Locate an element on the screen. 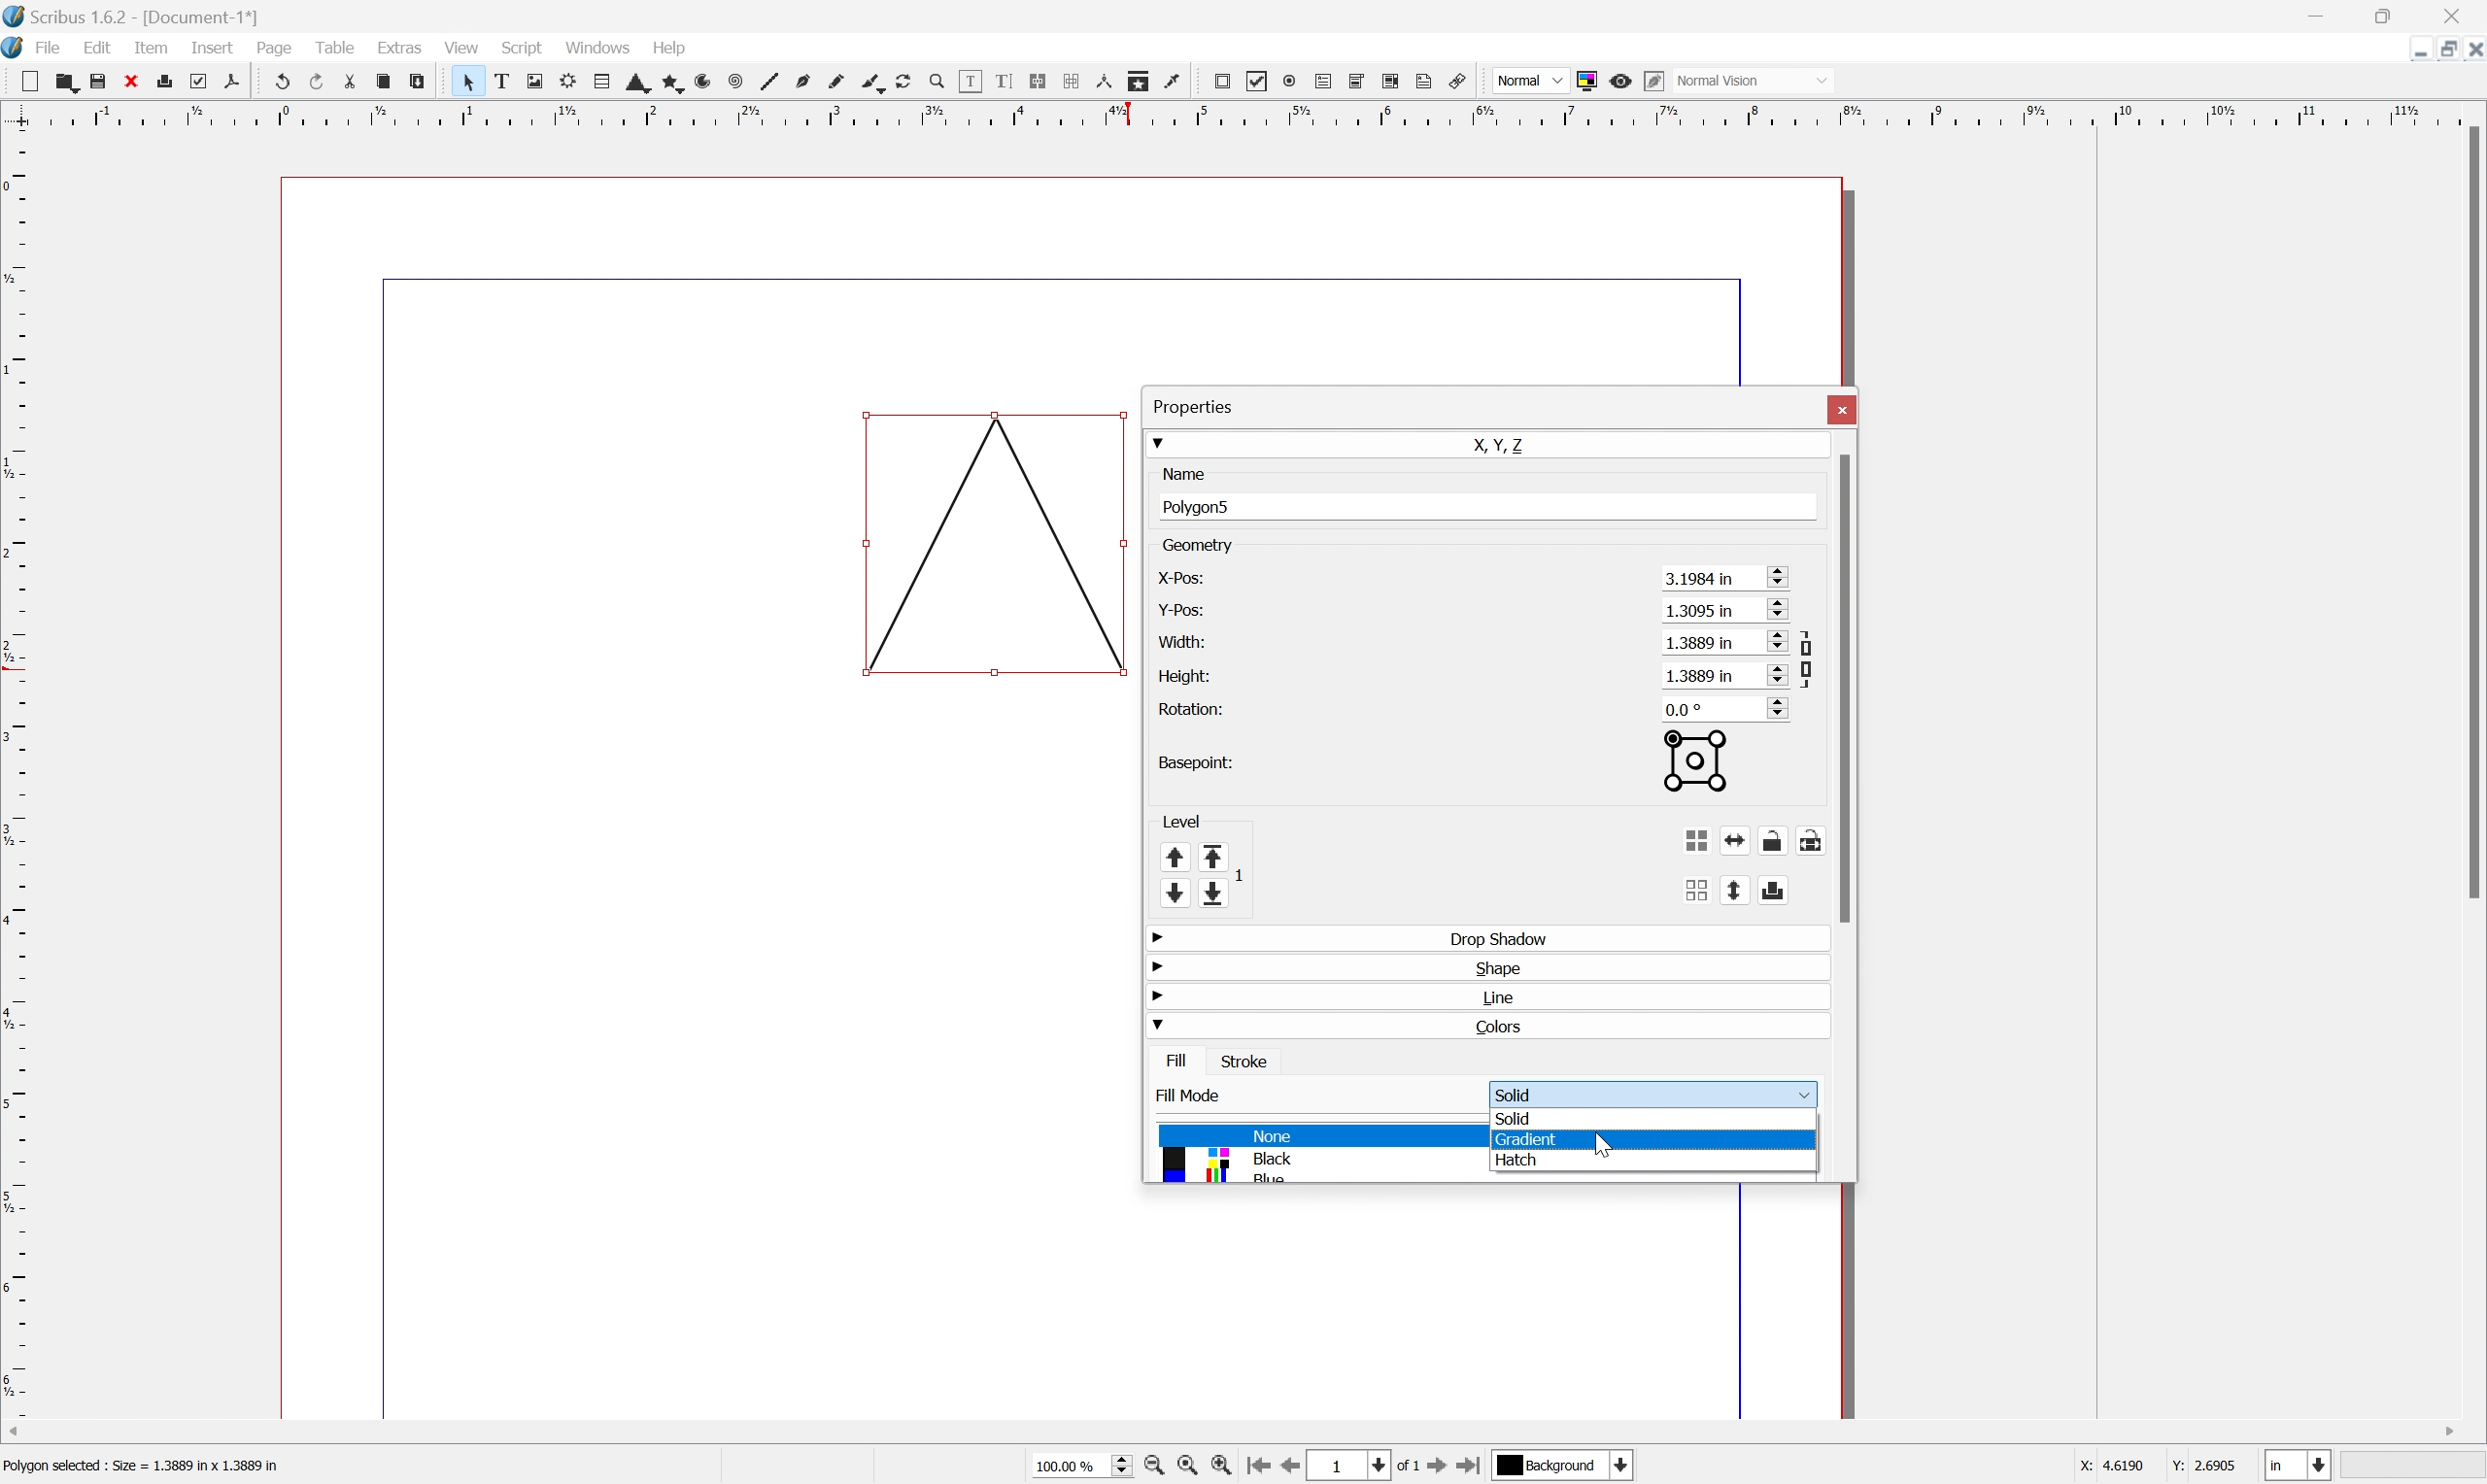 The height and width of the screenshot is (1484, 2487). Go to previous page is located at coordinates (1286, 1469).